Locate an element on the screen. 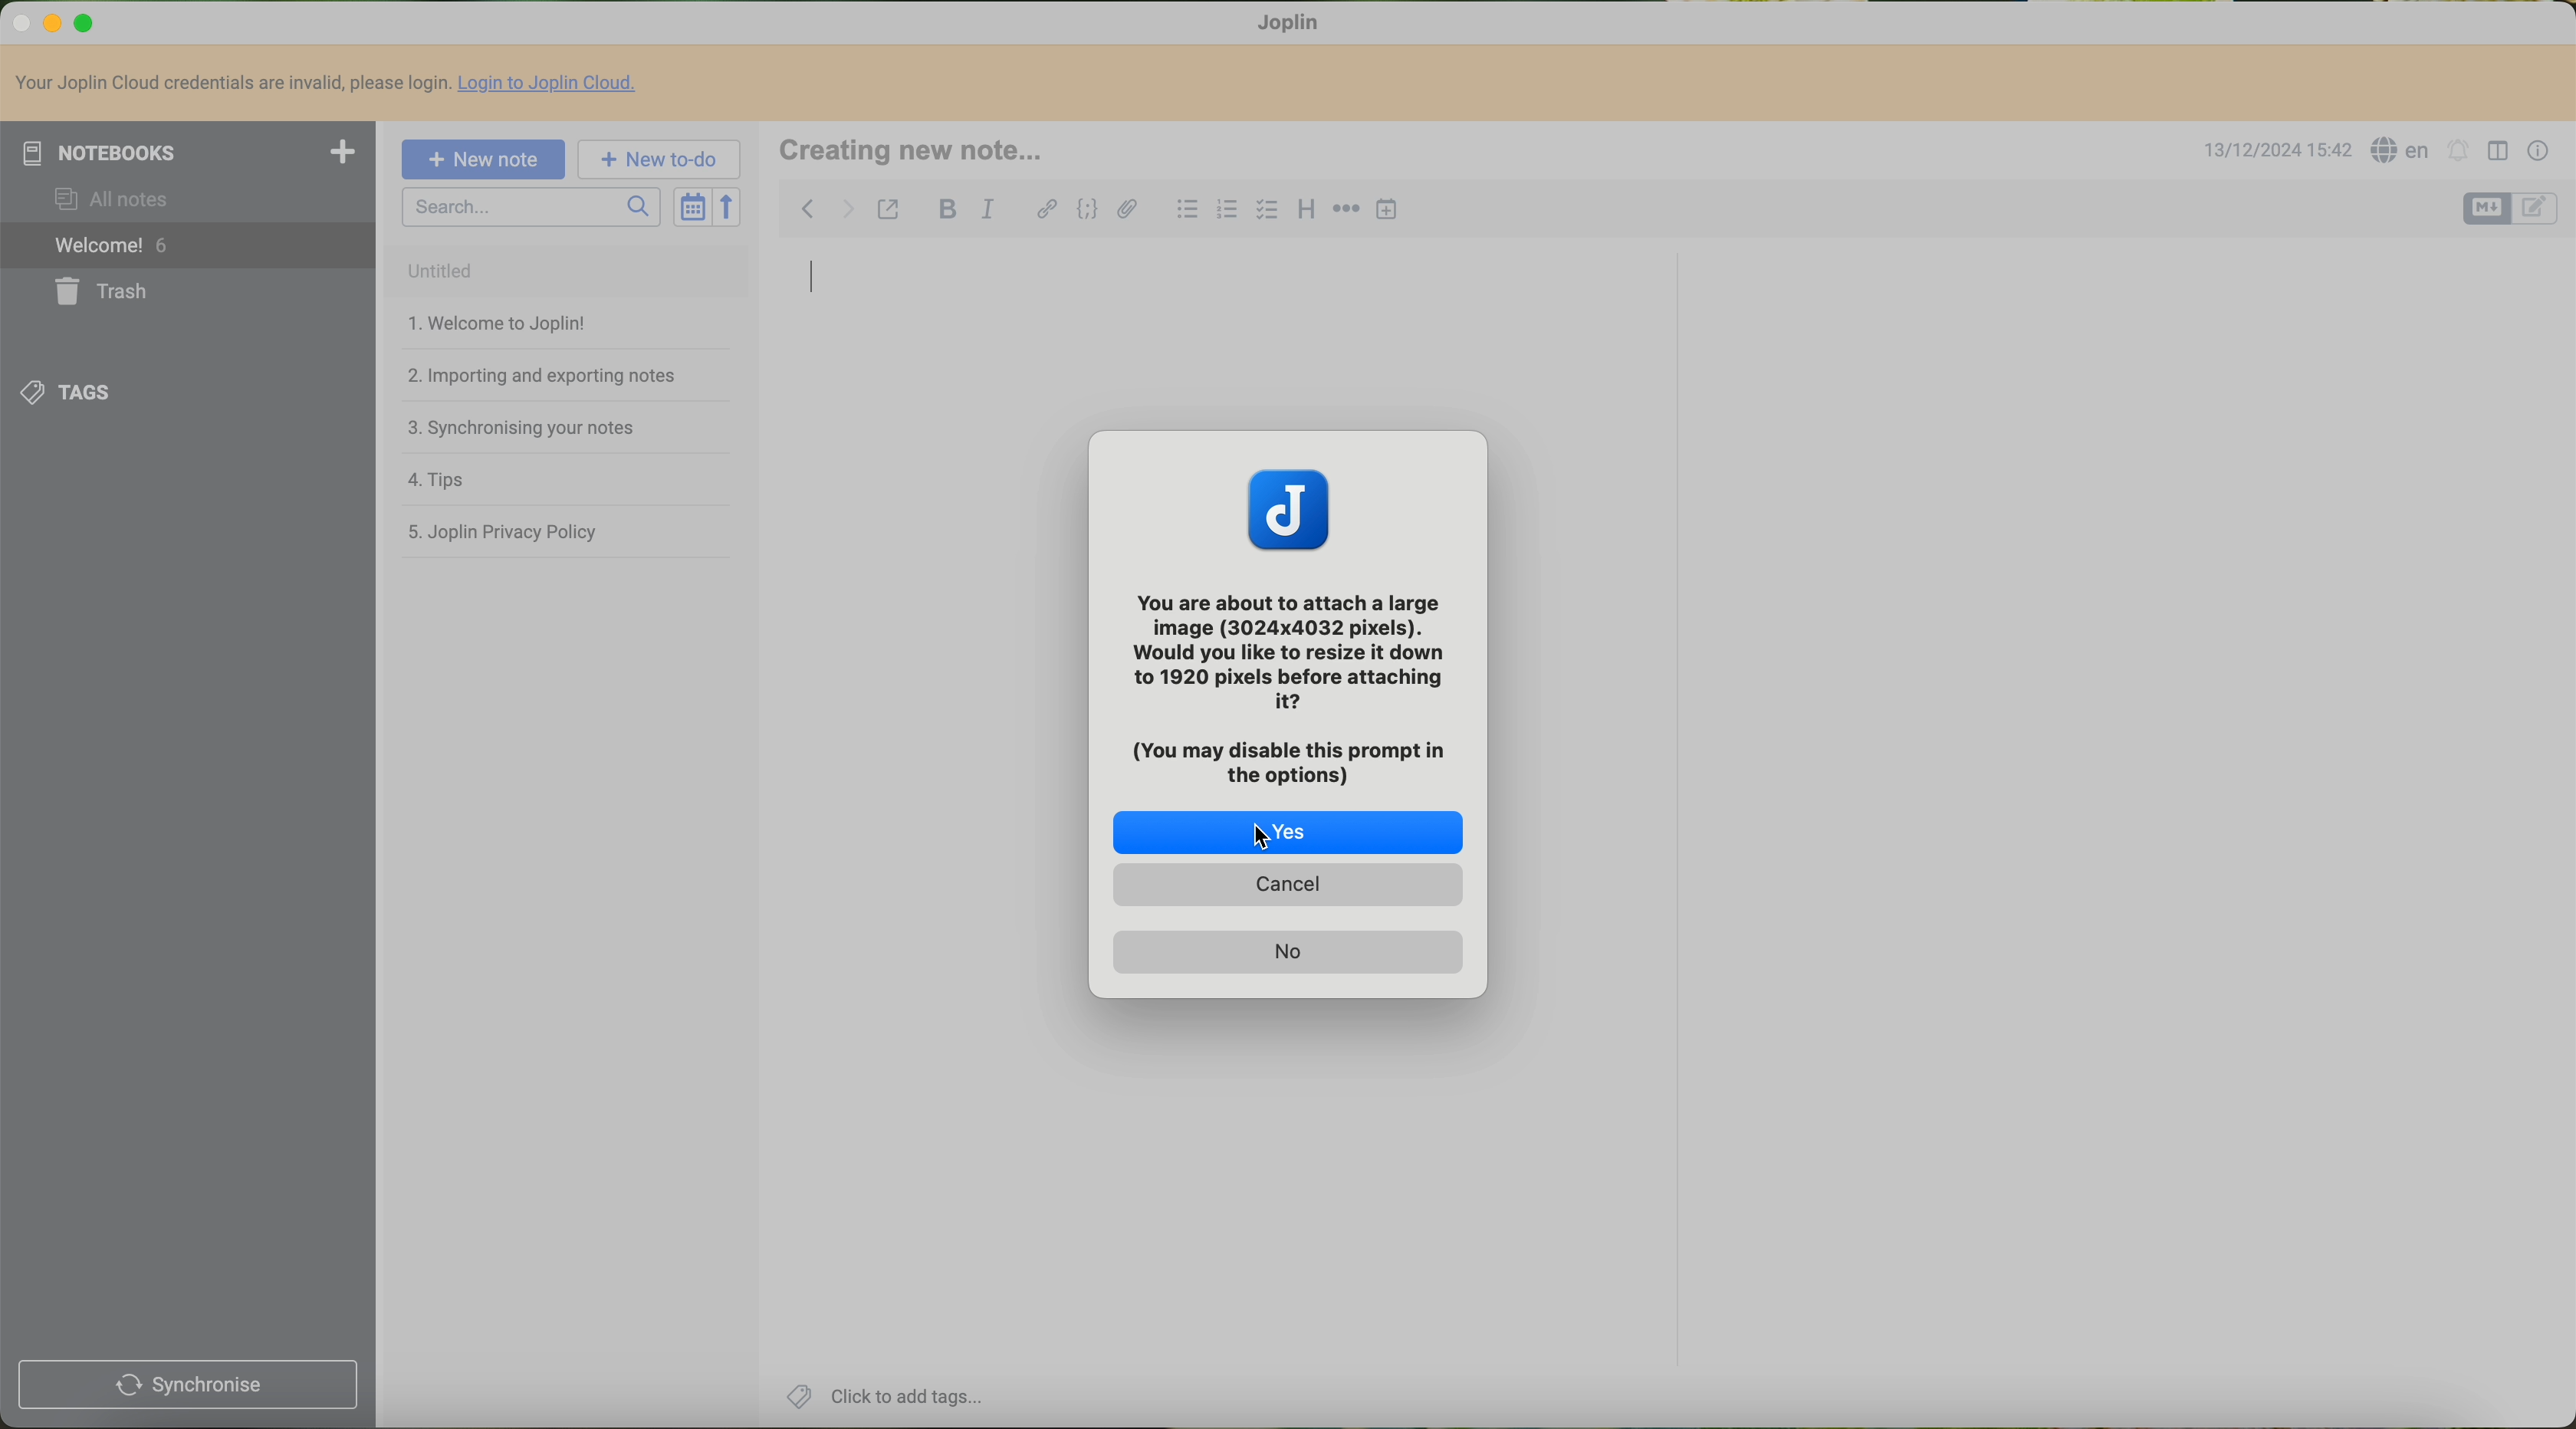 The image size is (2576, 1429). welcome to joplin is located at coordinates (493, 324).